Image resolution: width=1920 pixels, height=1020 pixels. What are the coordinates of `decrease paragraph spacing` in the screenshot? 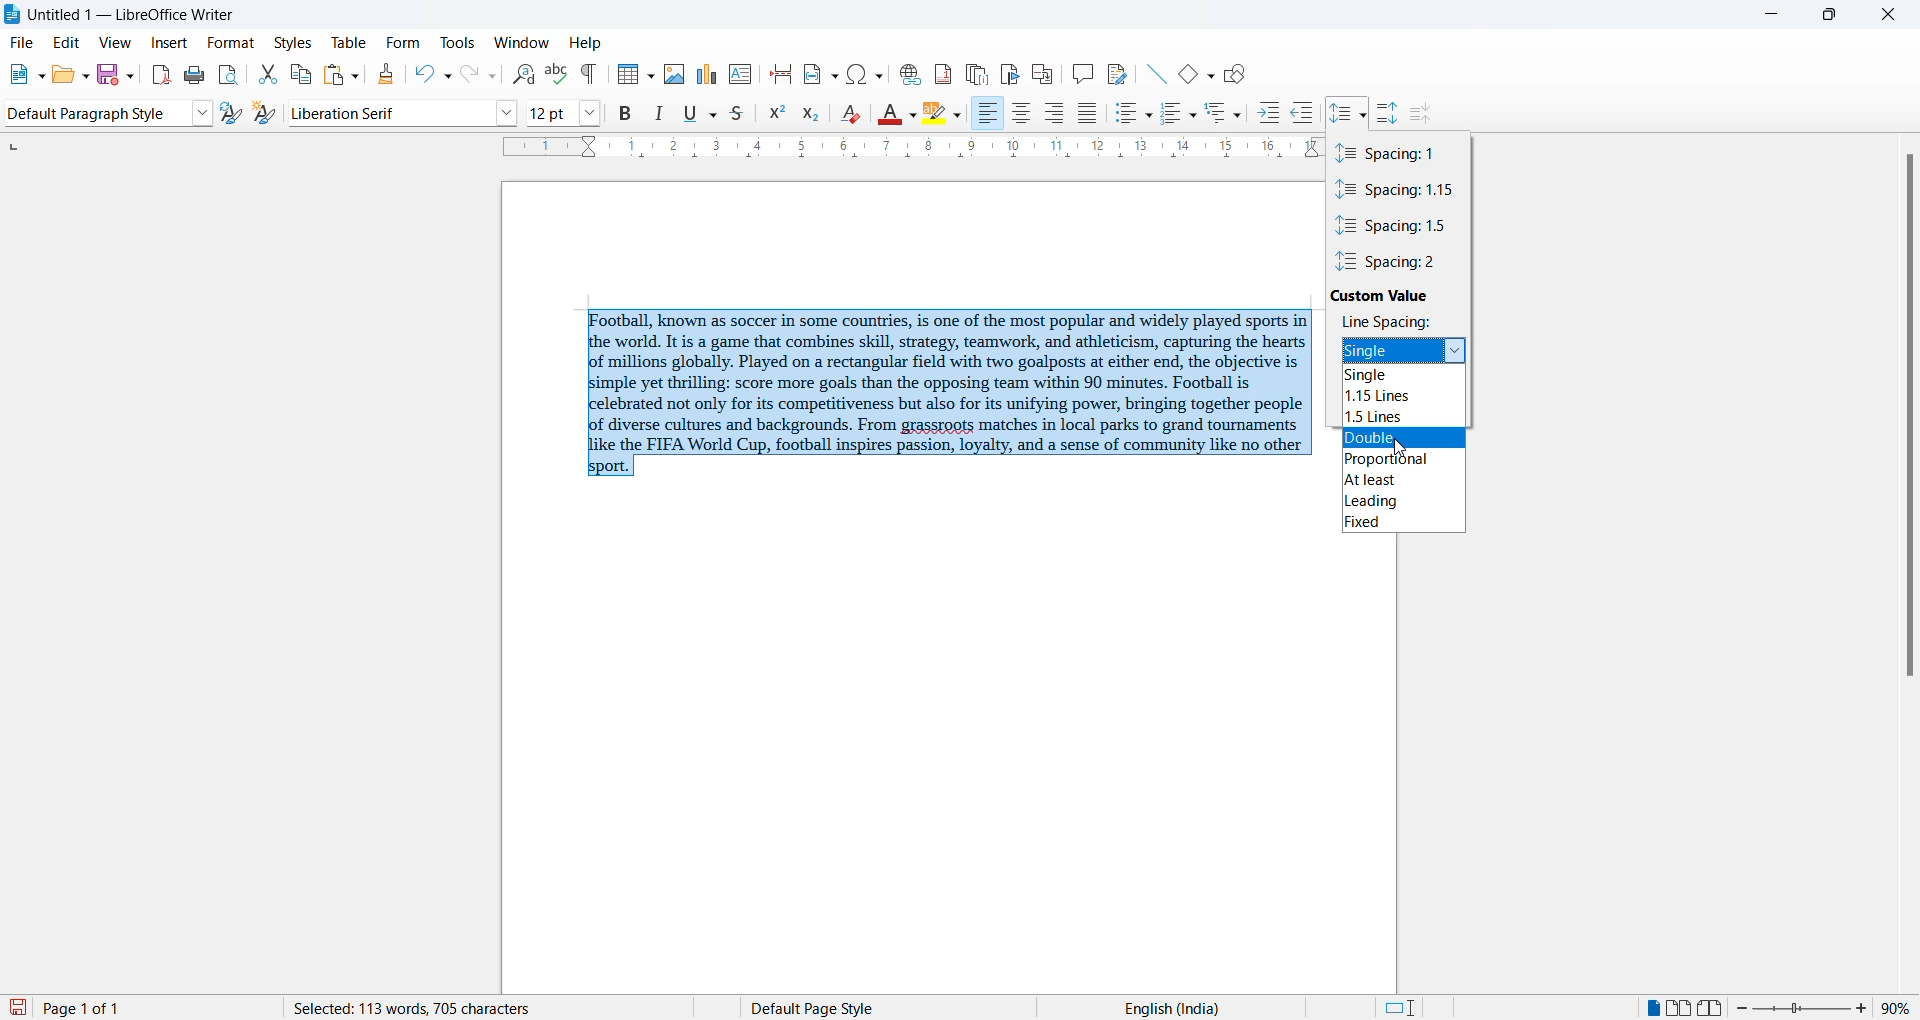 It's located at (1424, 114).